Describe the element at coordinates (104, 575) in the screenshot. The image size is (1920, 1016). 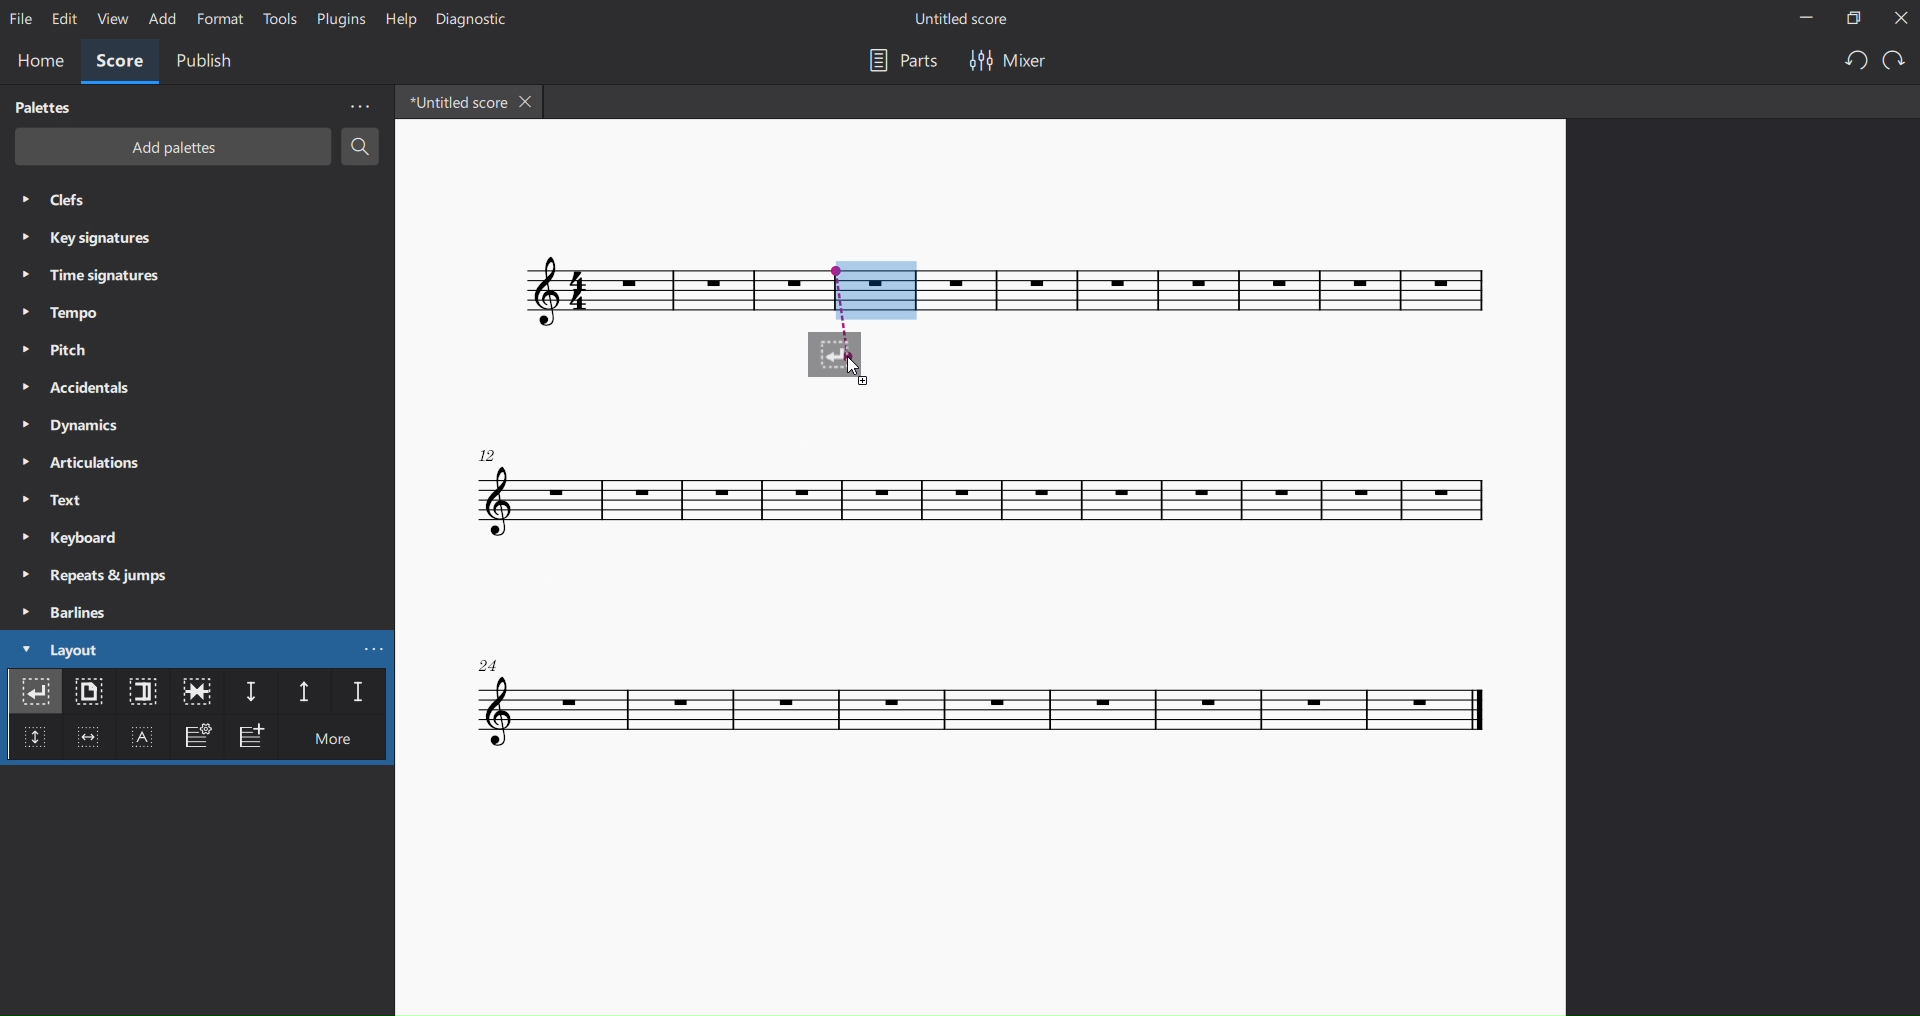
I see `repeats and jumps` at that location.